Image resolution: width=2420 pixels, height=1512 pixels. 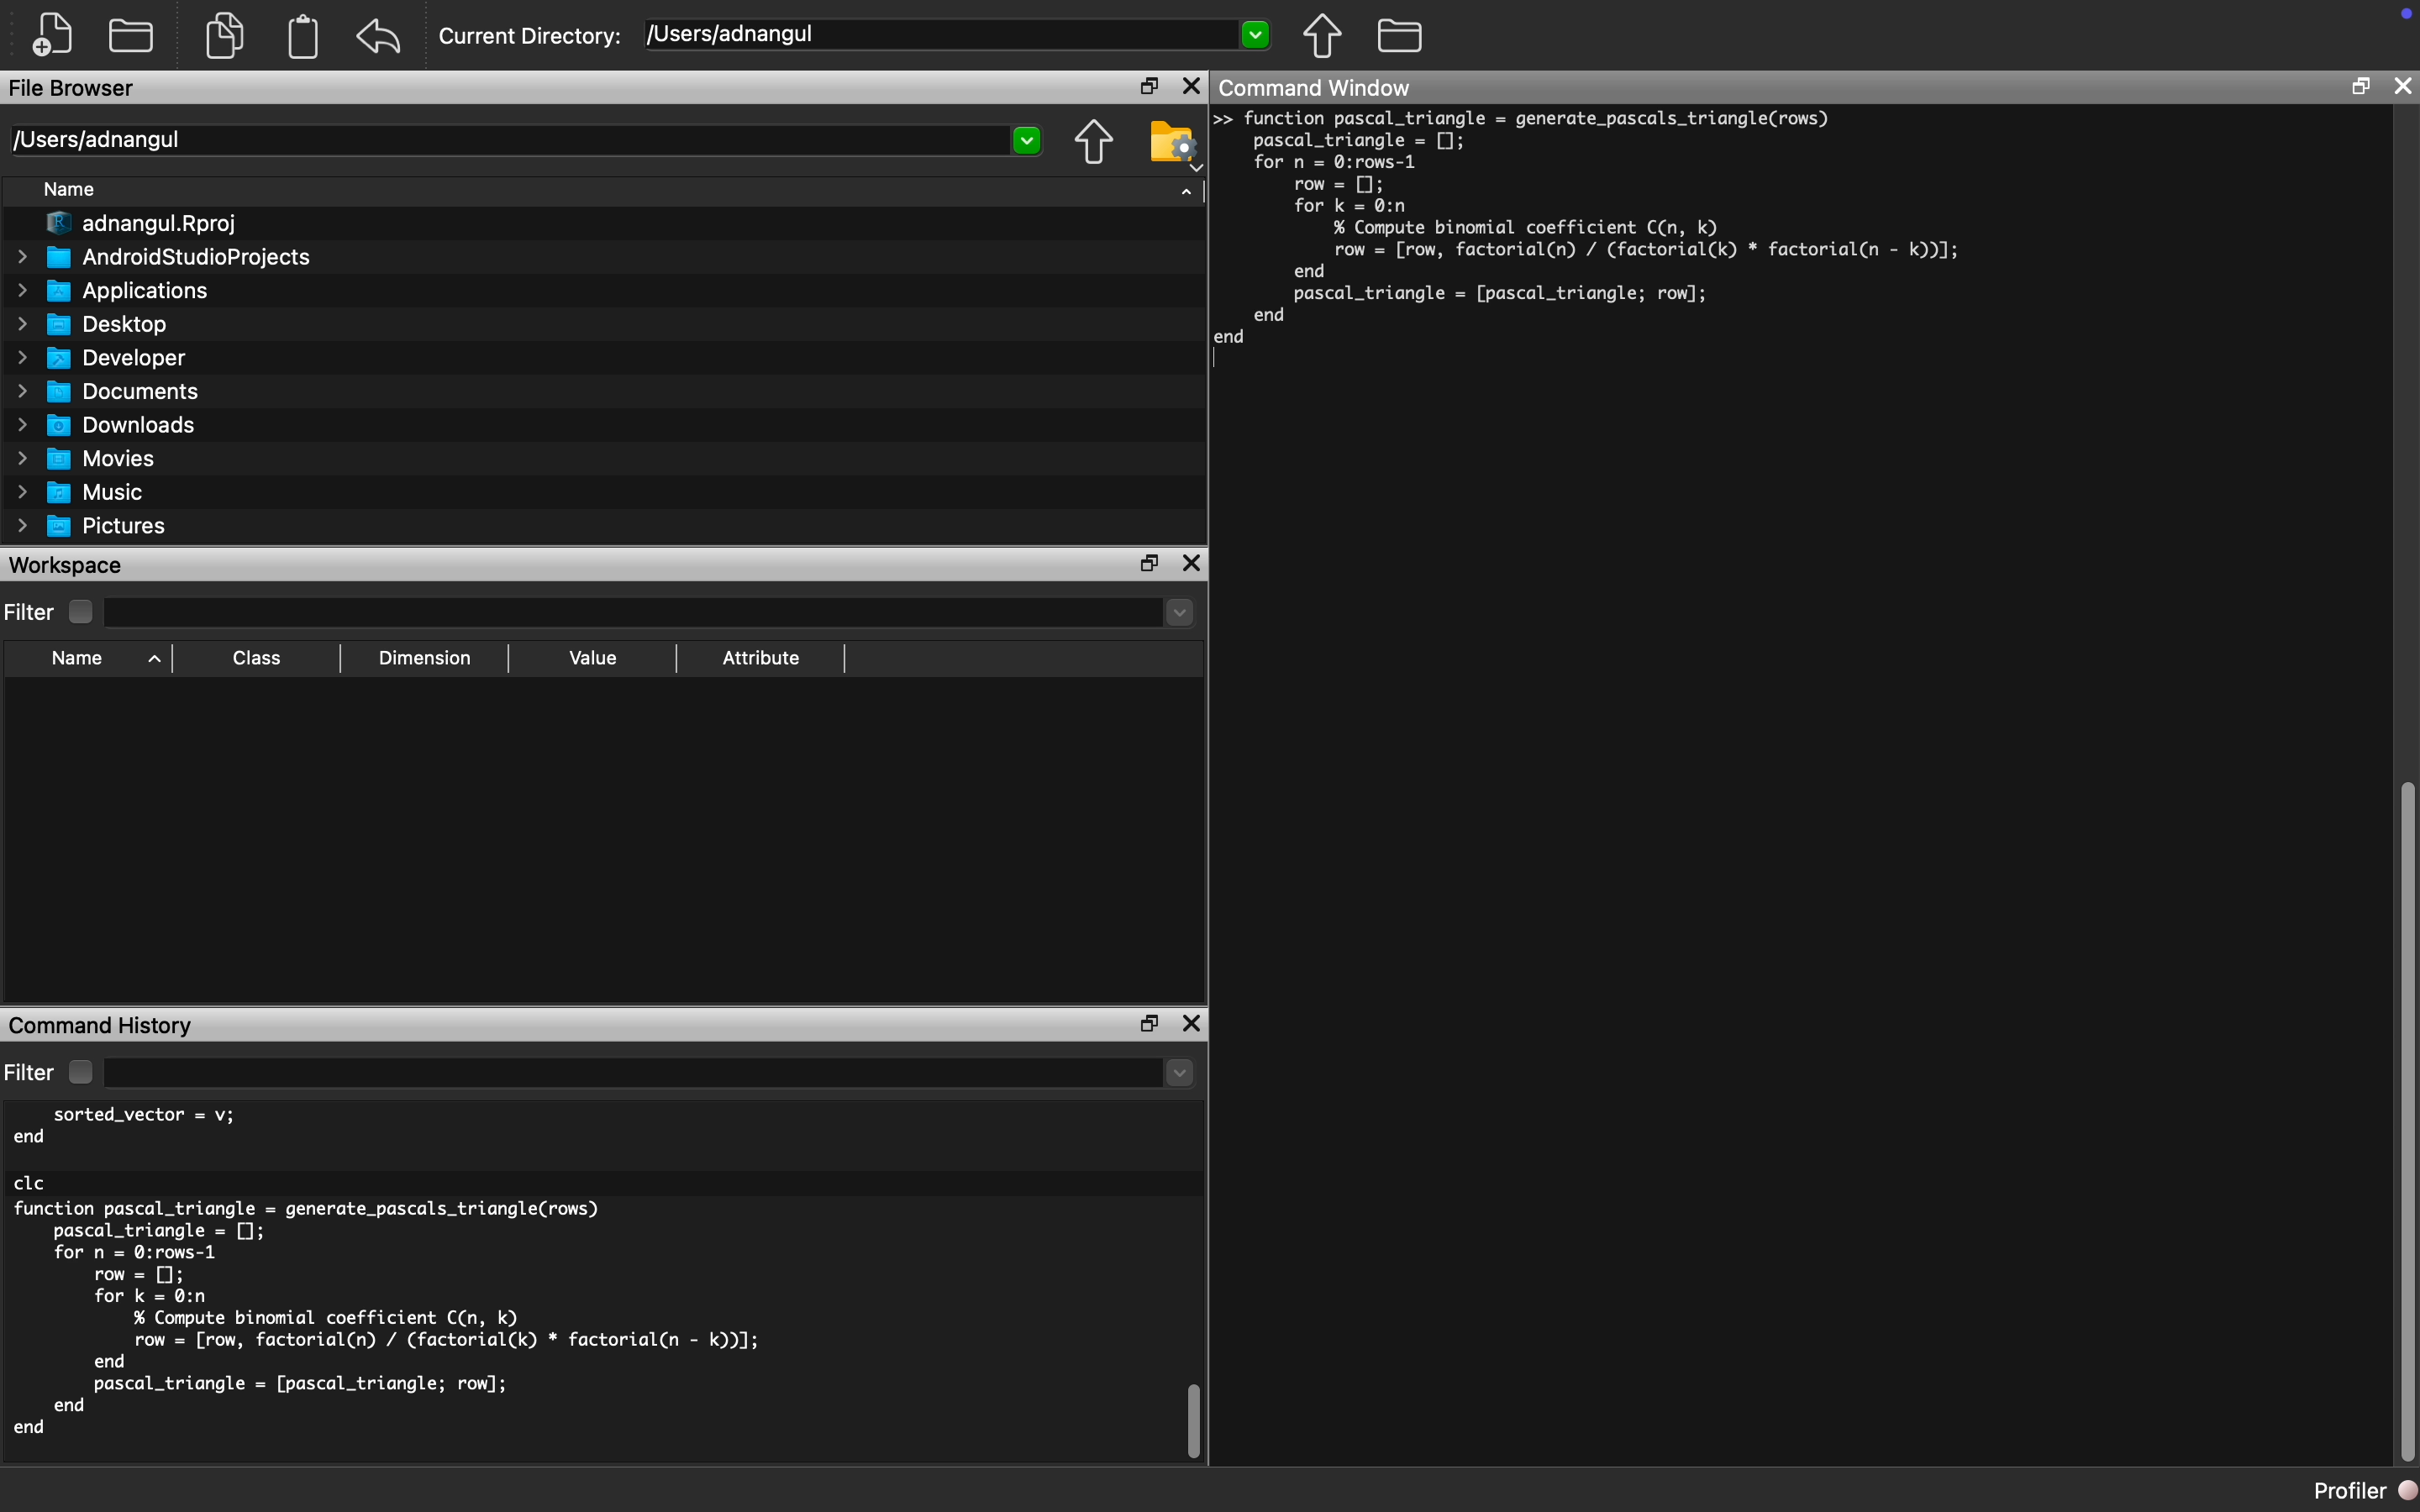 What do you see at coordinates (107, 426) in the screenshot?
I see `Downloads` at bounding box center [107, 426].